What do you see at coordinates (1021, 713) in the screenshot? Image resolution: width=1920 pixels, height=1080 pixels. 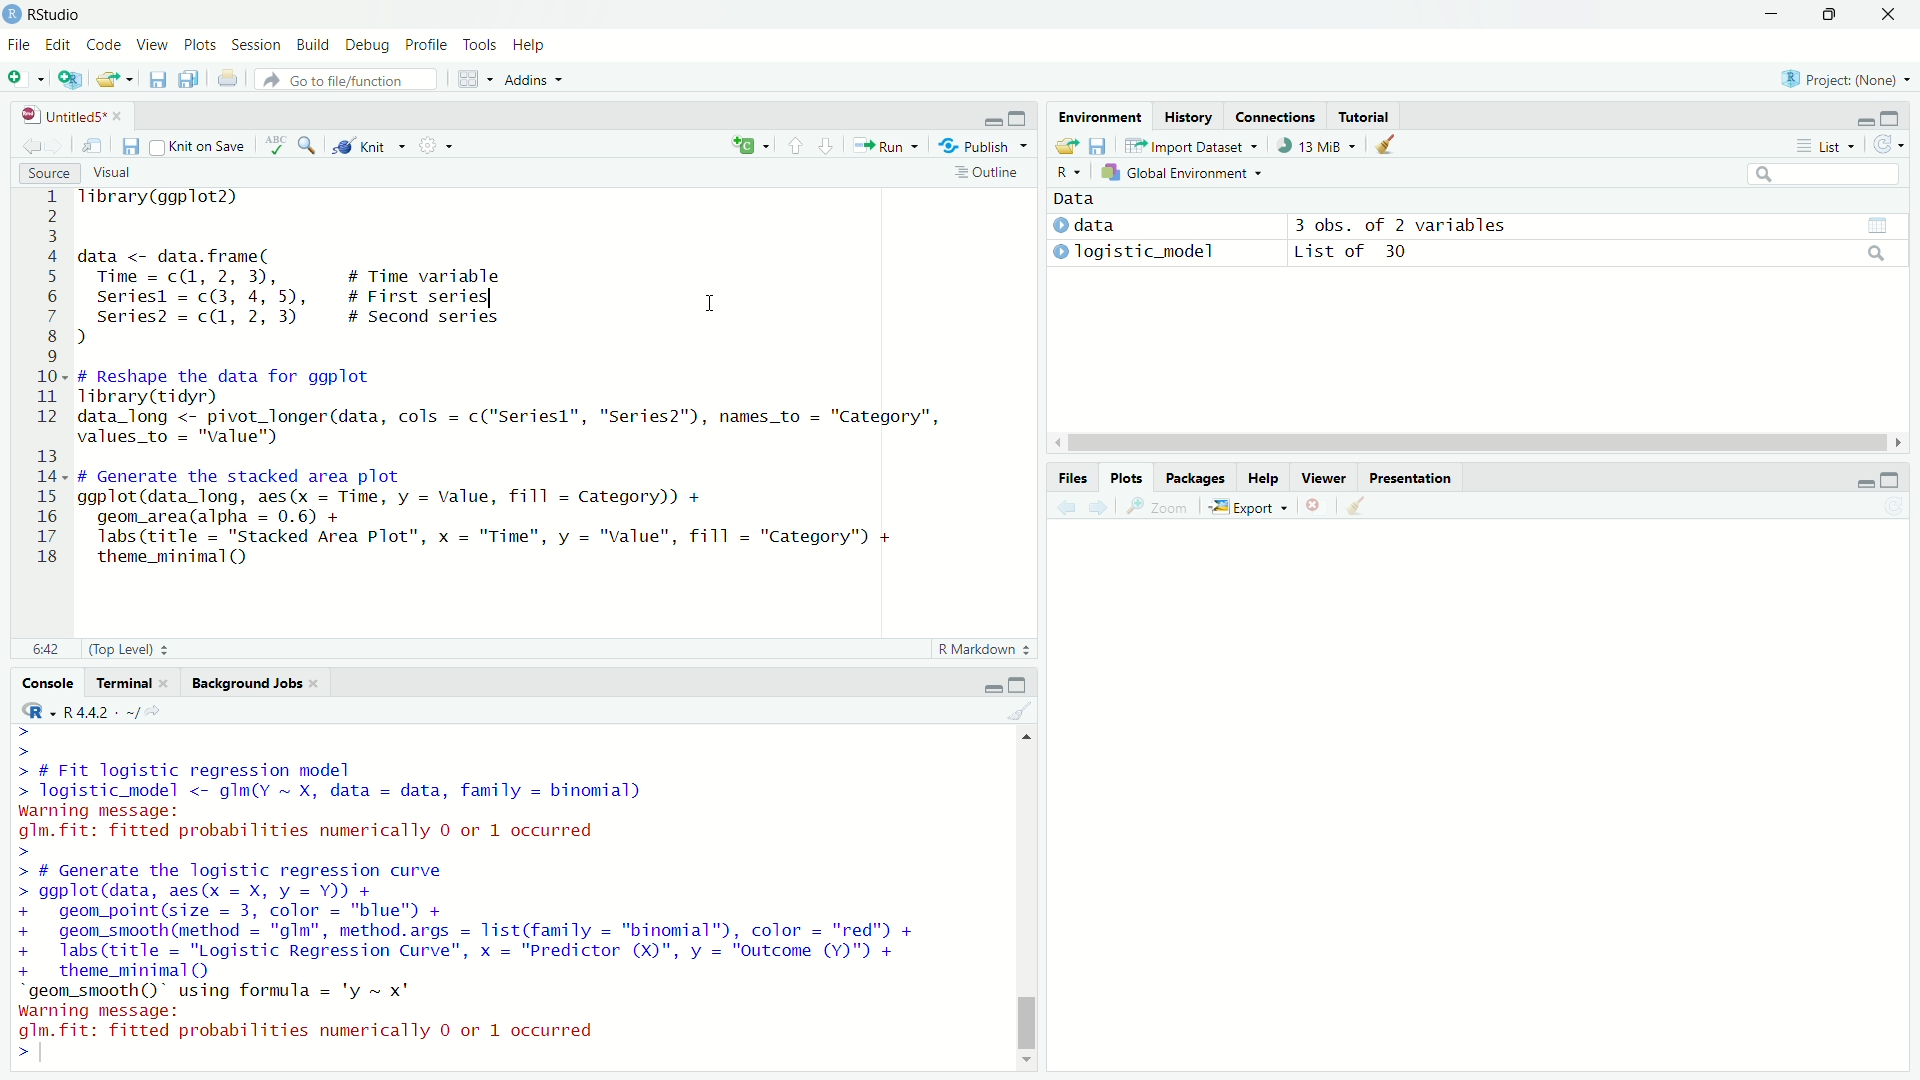 I see `clear` at bounding box center [1021, 713].